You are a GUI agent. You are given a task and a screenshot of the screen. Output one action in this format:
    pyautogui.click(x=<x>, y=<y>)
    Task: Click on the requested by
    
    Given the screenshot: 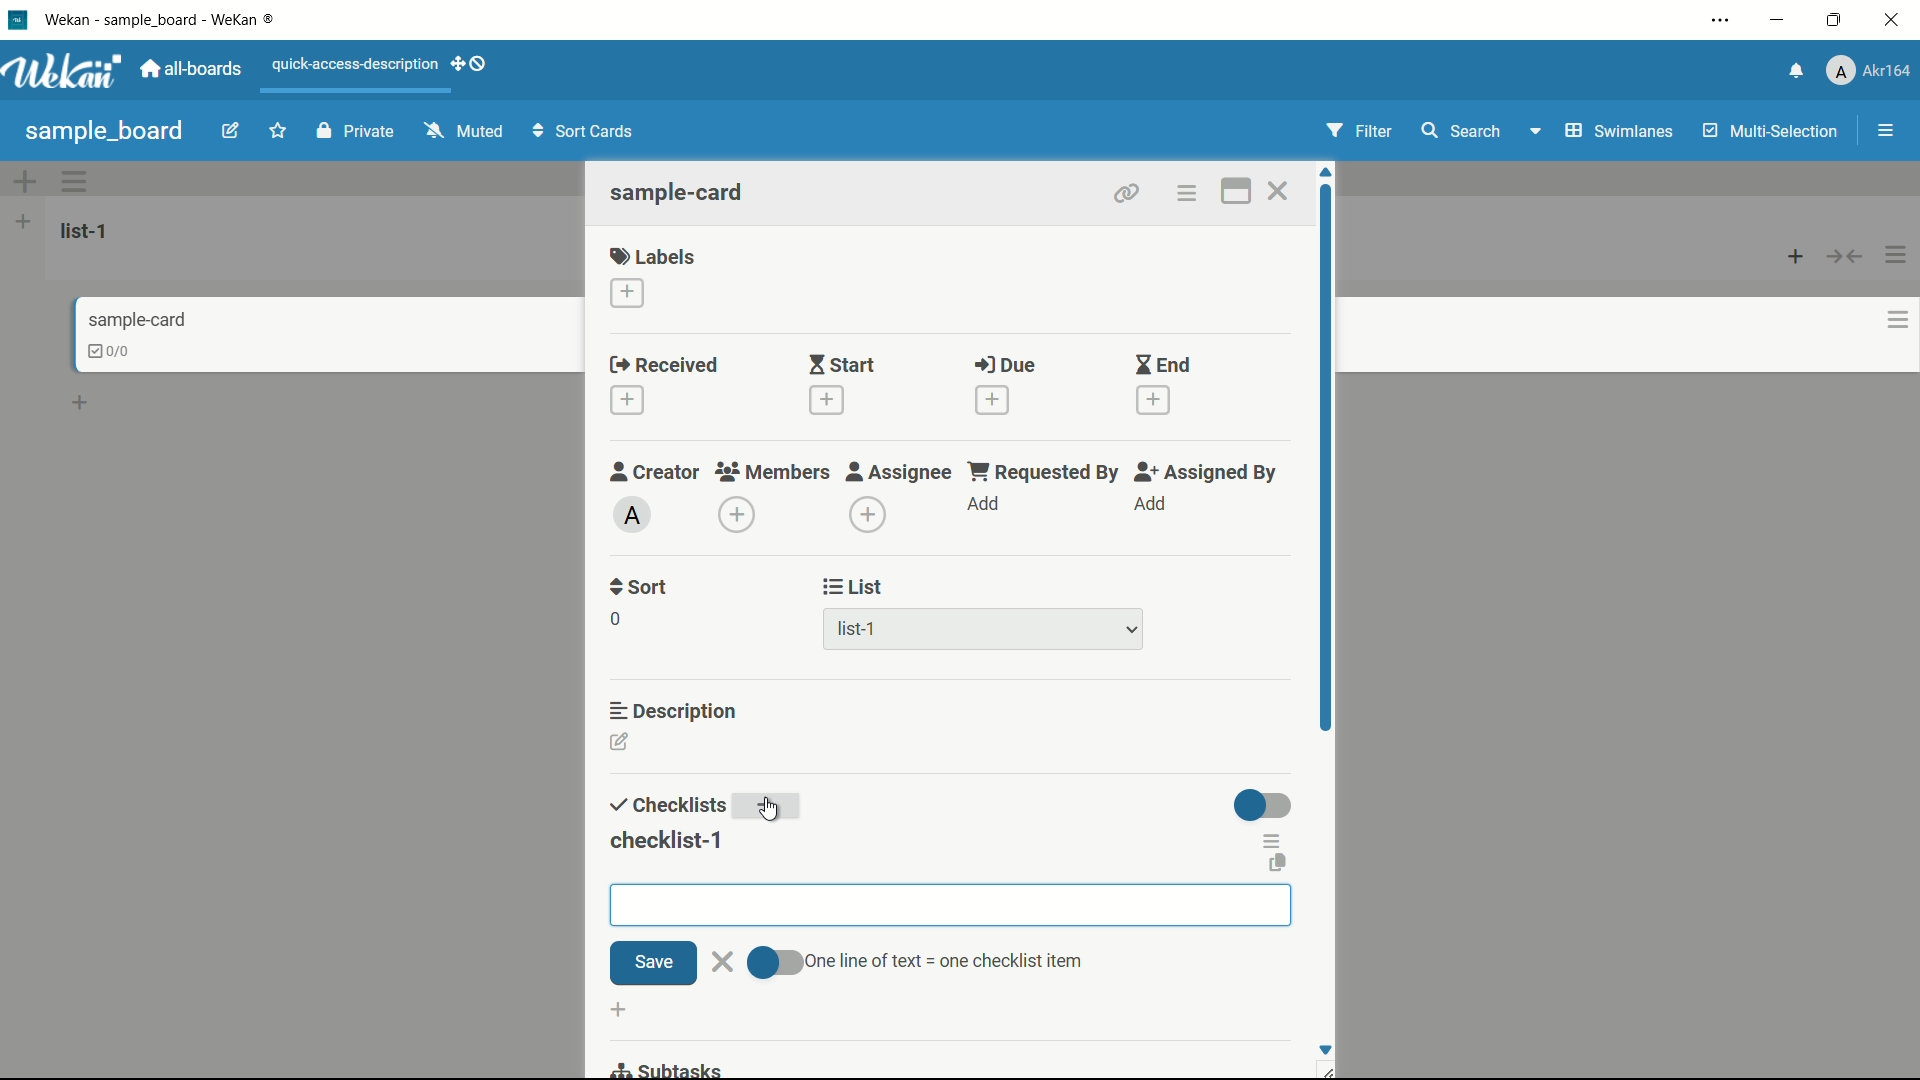 What is the action you would take?
    pyautogui.click(x=1045, y=471)
    